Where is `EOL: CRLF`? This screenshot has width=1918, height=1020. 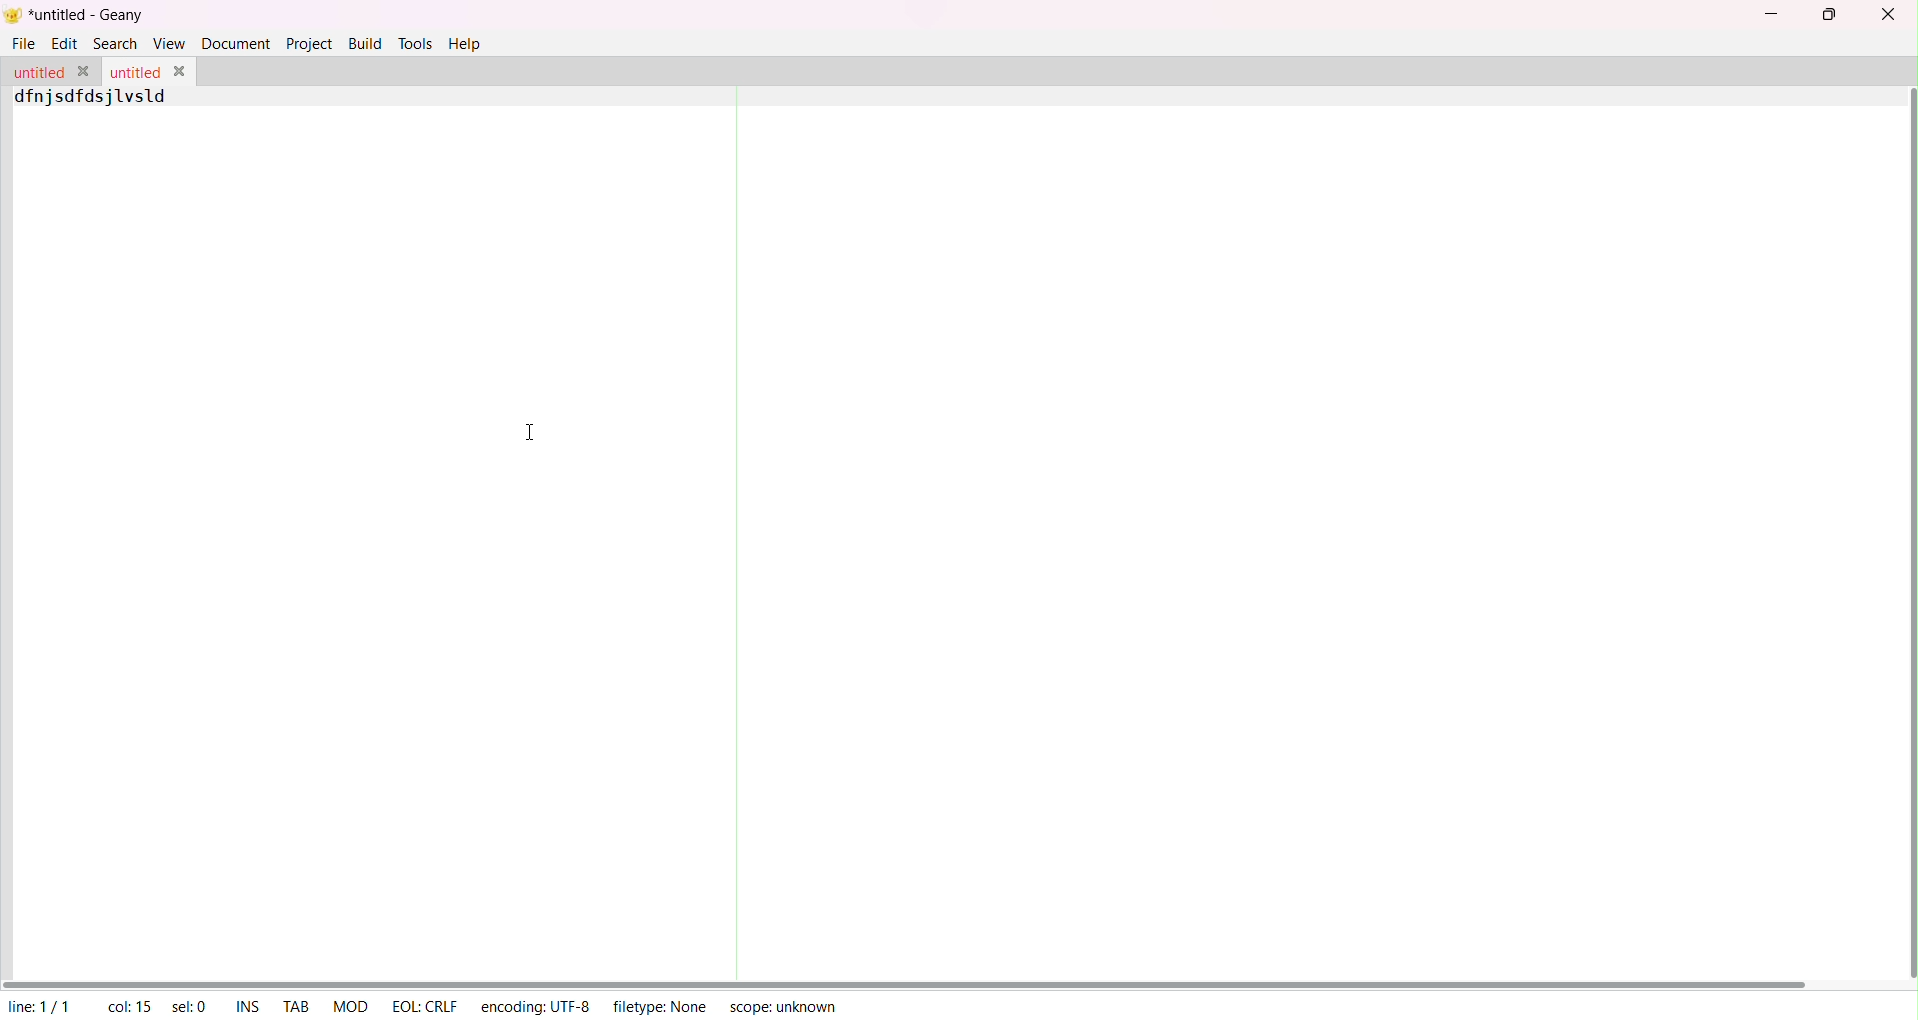
EOL: CRLF is located at coordinates (424, 1006).